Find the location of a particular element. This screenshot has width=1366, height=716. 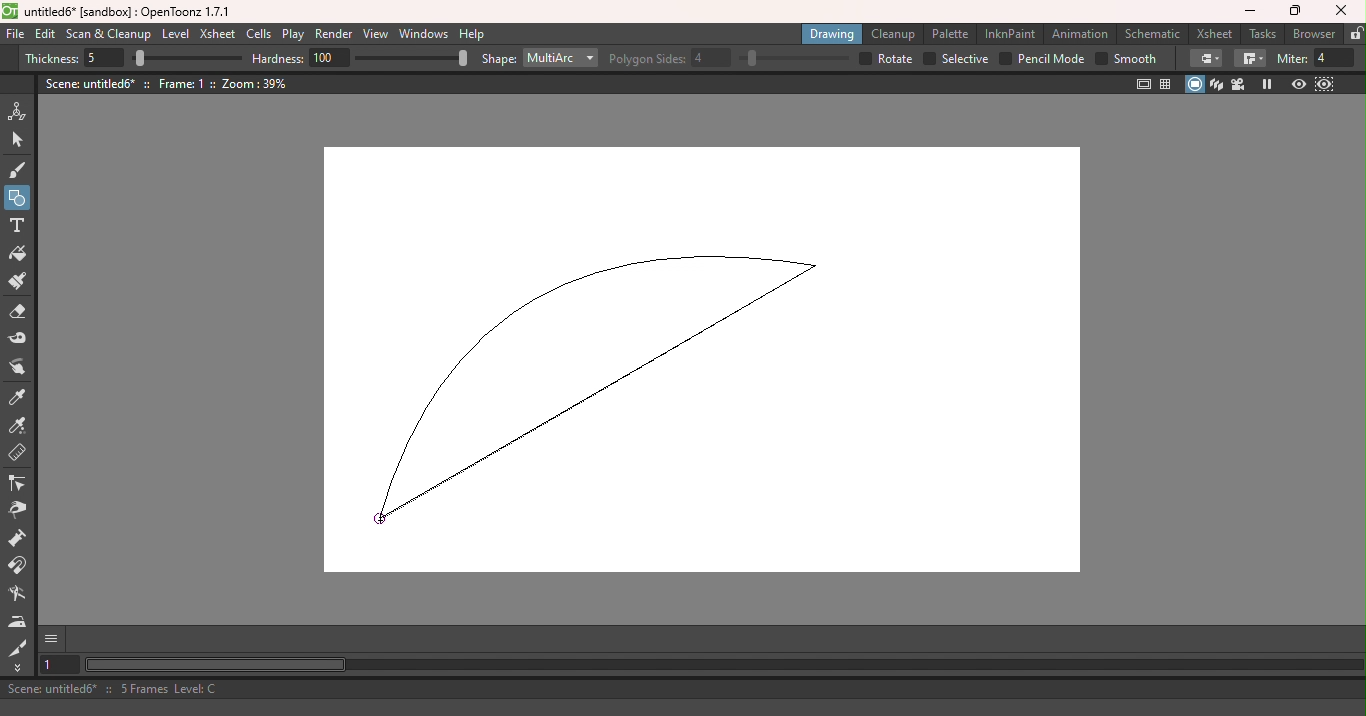

Pump tool is located at coordinates (20, 539).